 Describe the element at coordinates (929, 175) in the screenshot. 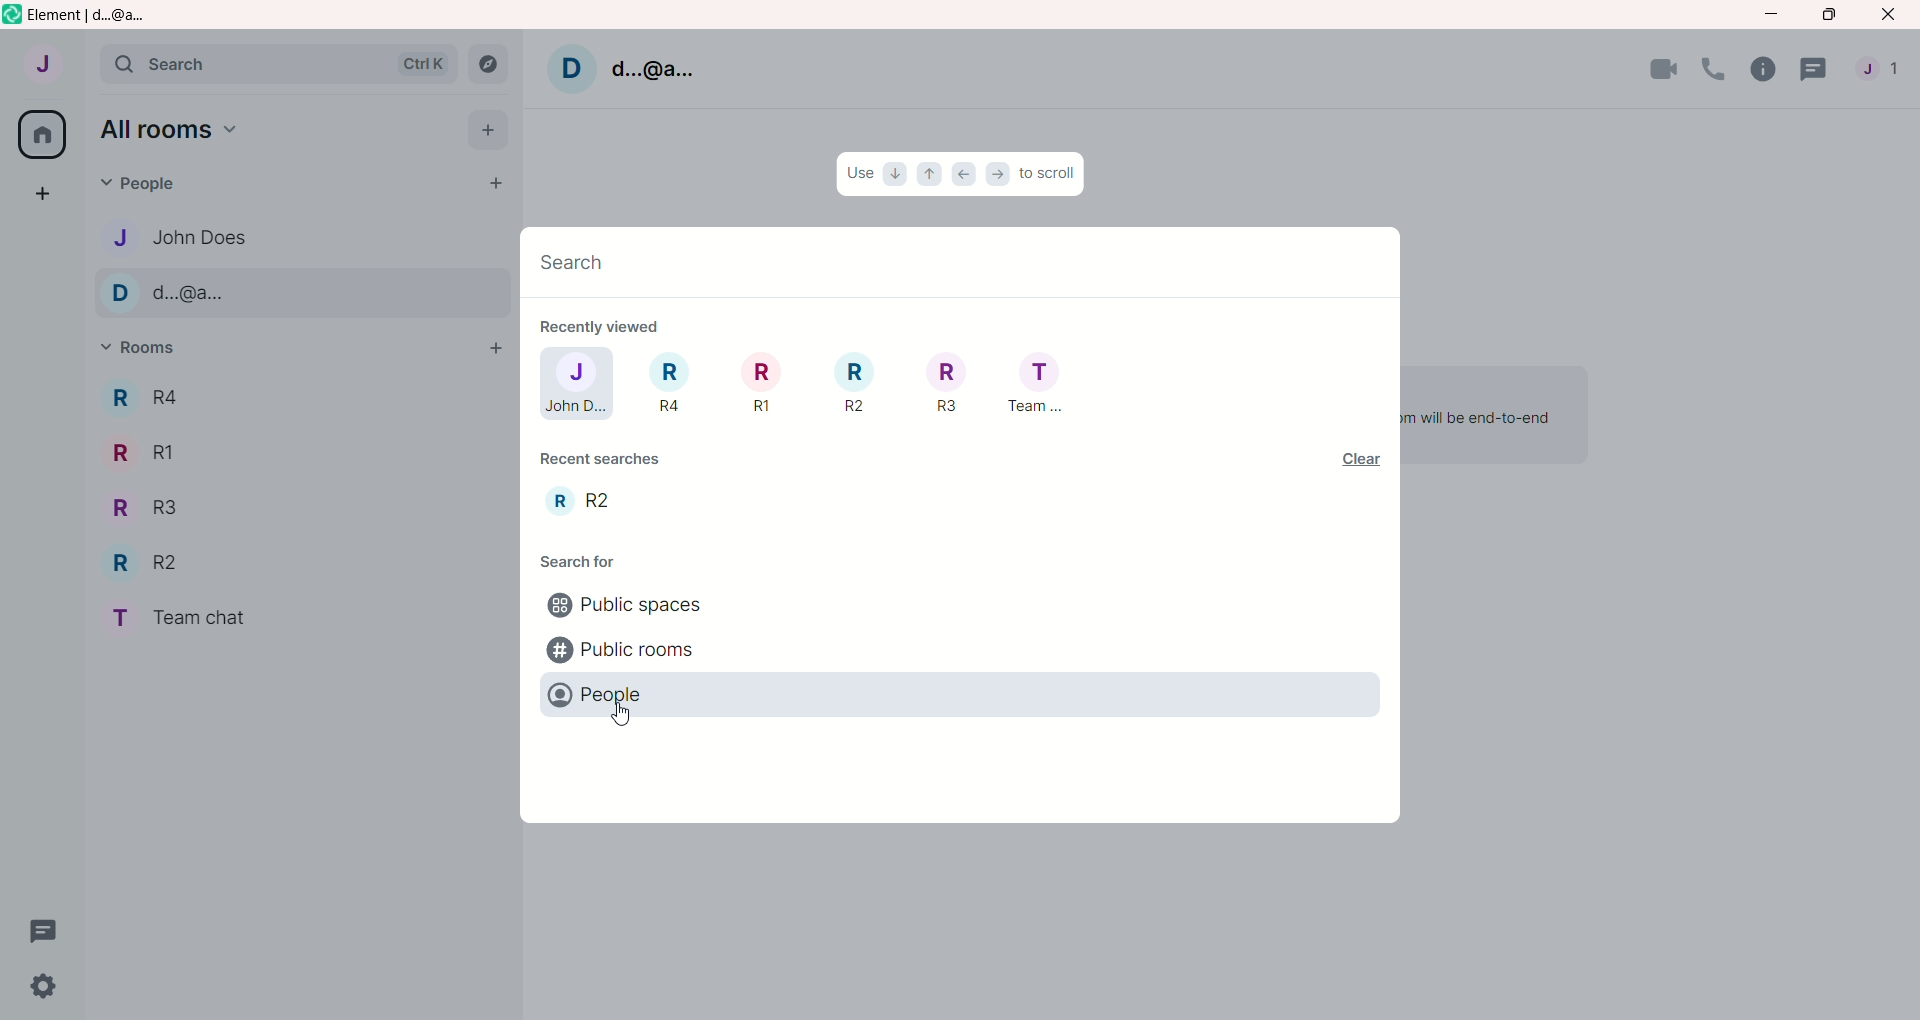

I see `up arrow icon` at that location.